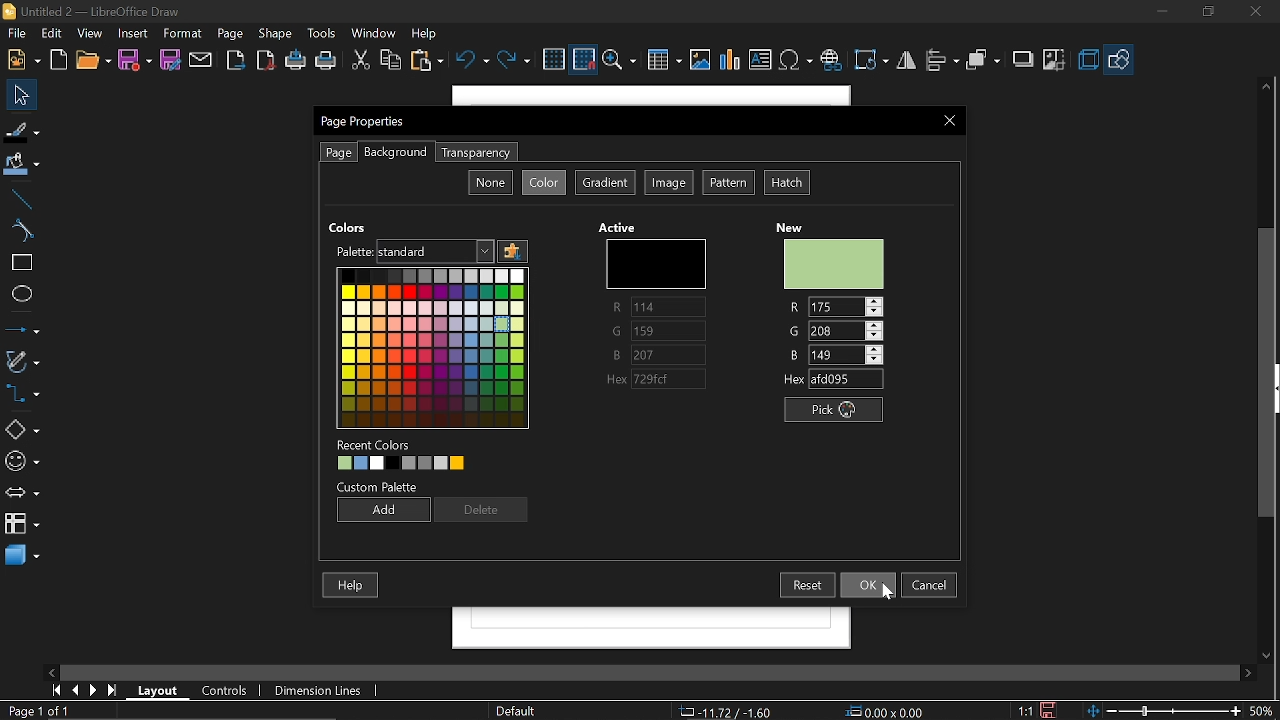  I want to click on Print, so click(326, 61).